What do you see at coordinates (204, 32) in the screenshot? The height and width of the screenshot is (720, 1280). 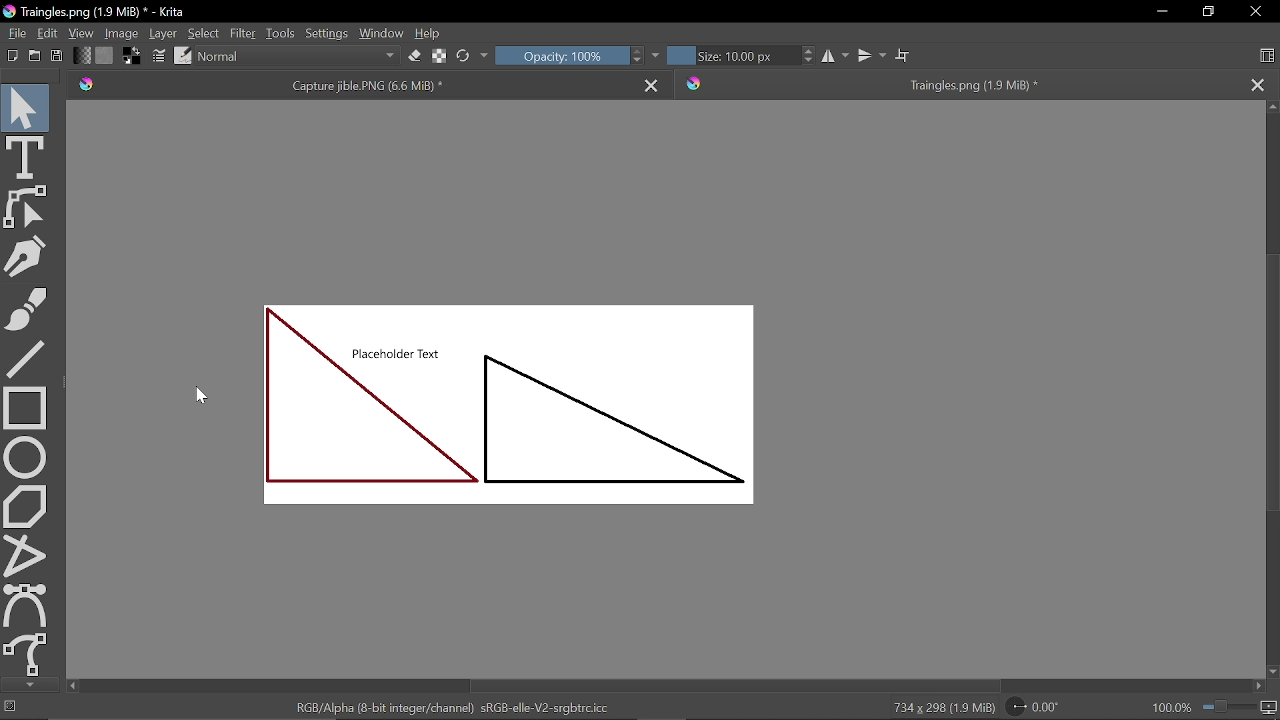 I see `Select` at bounding box center [204, 32].